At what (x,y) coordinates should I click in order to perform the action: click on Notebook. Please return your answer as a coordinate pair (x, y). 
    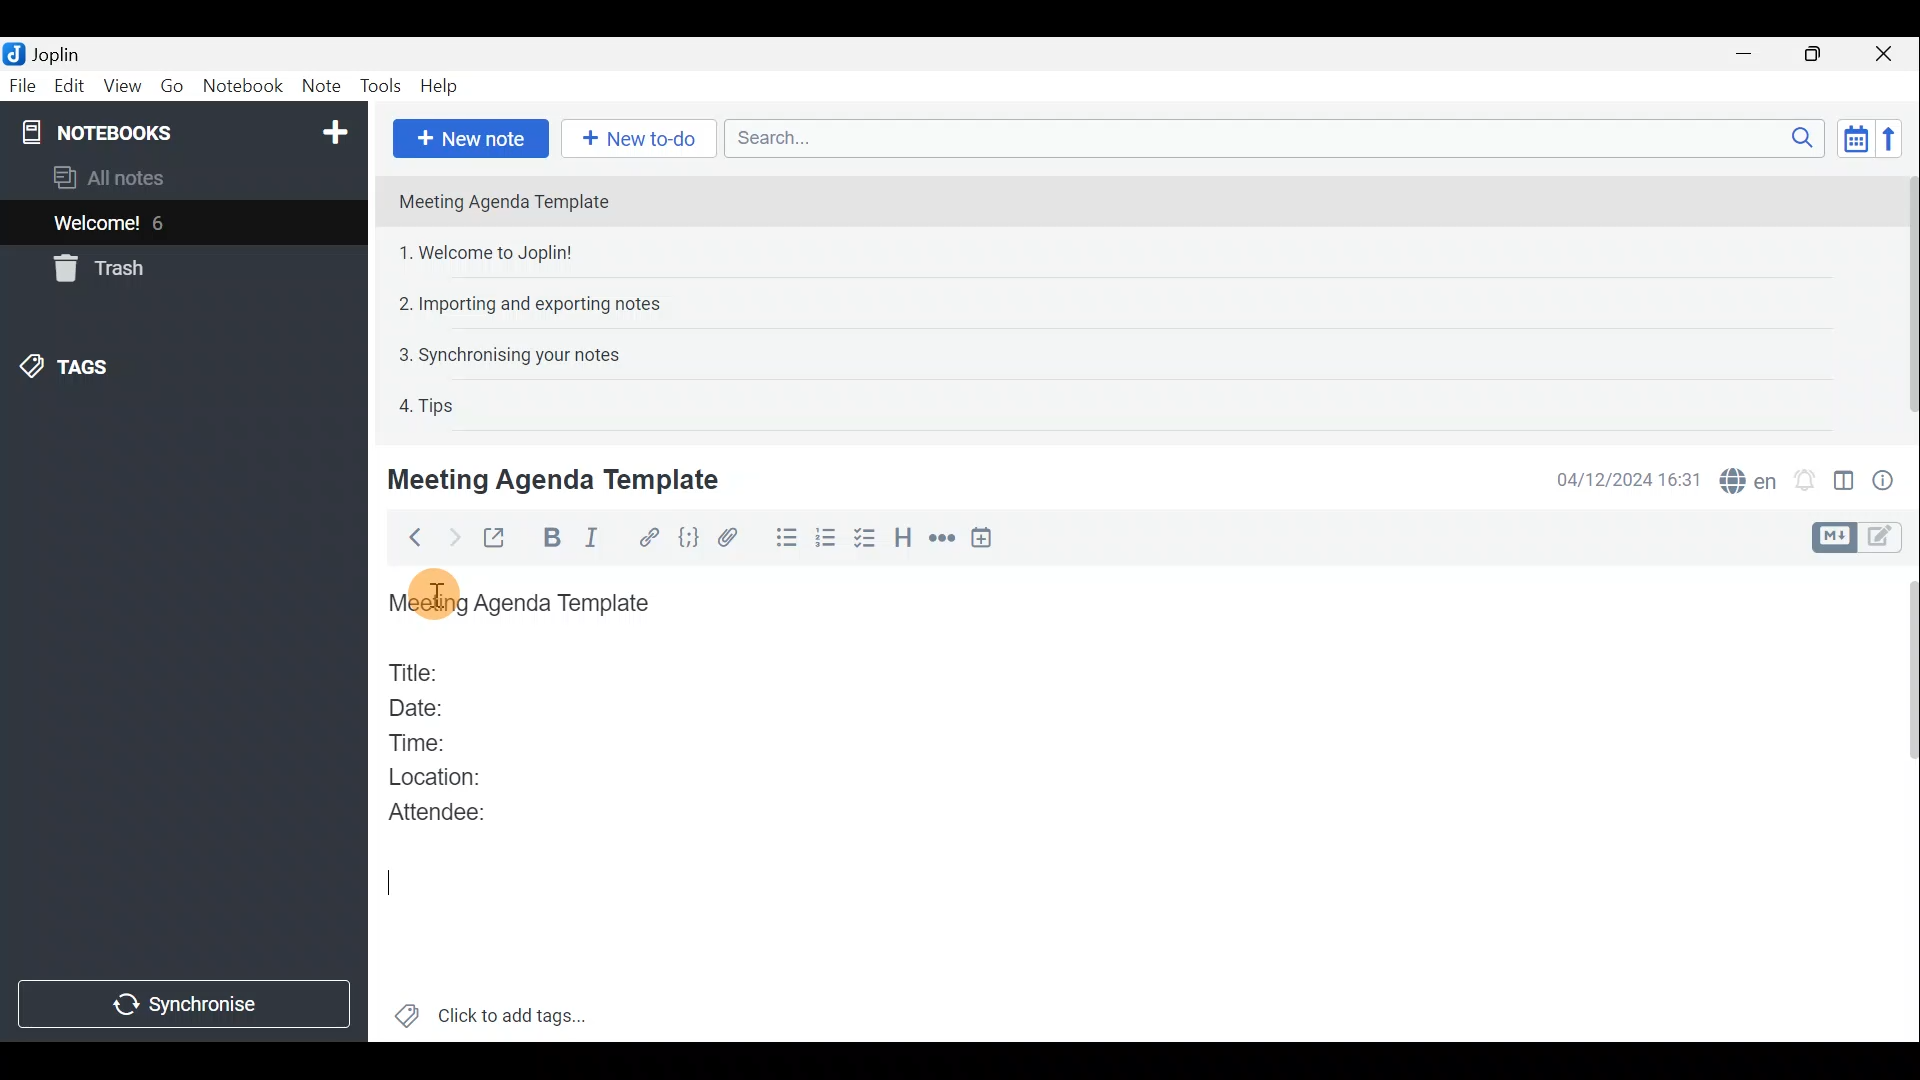
    Looking at the image, I should click on (241, 85).